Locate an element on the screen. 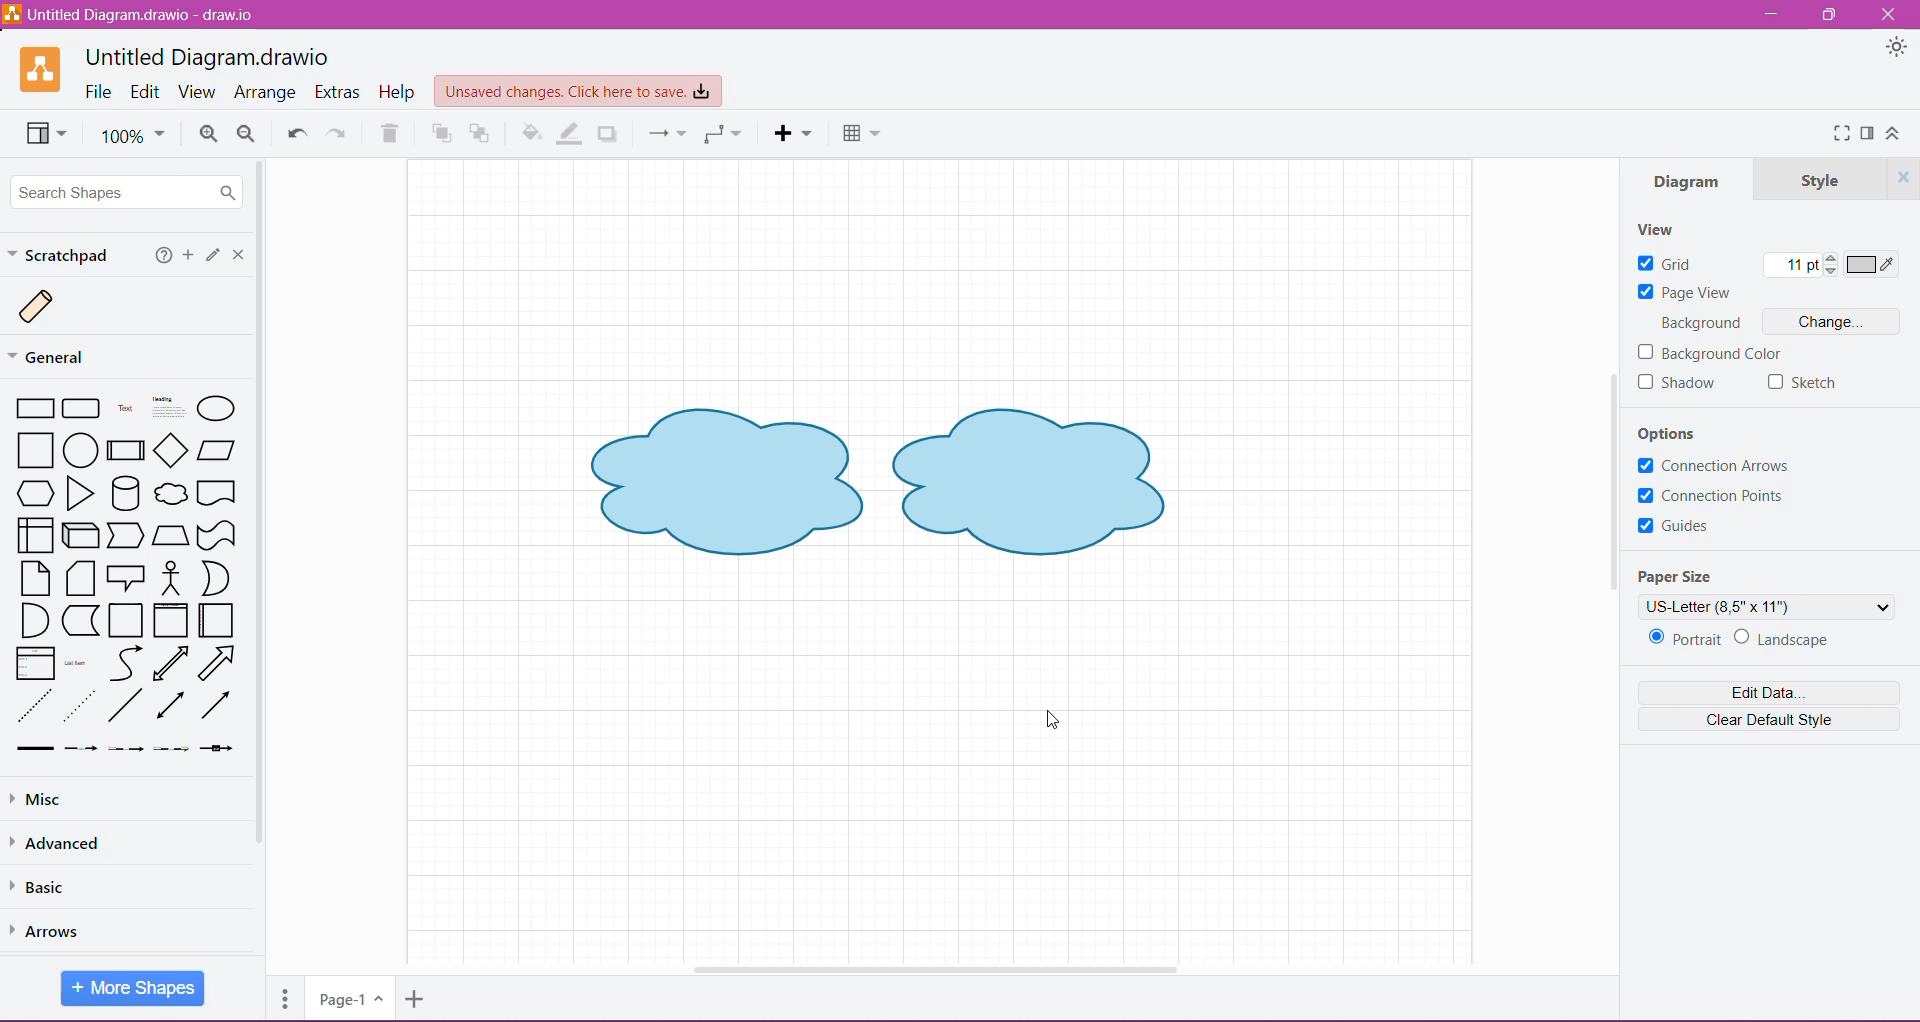  Landscape is located at coordinates (1787, 639).